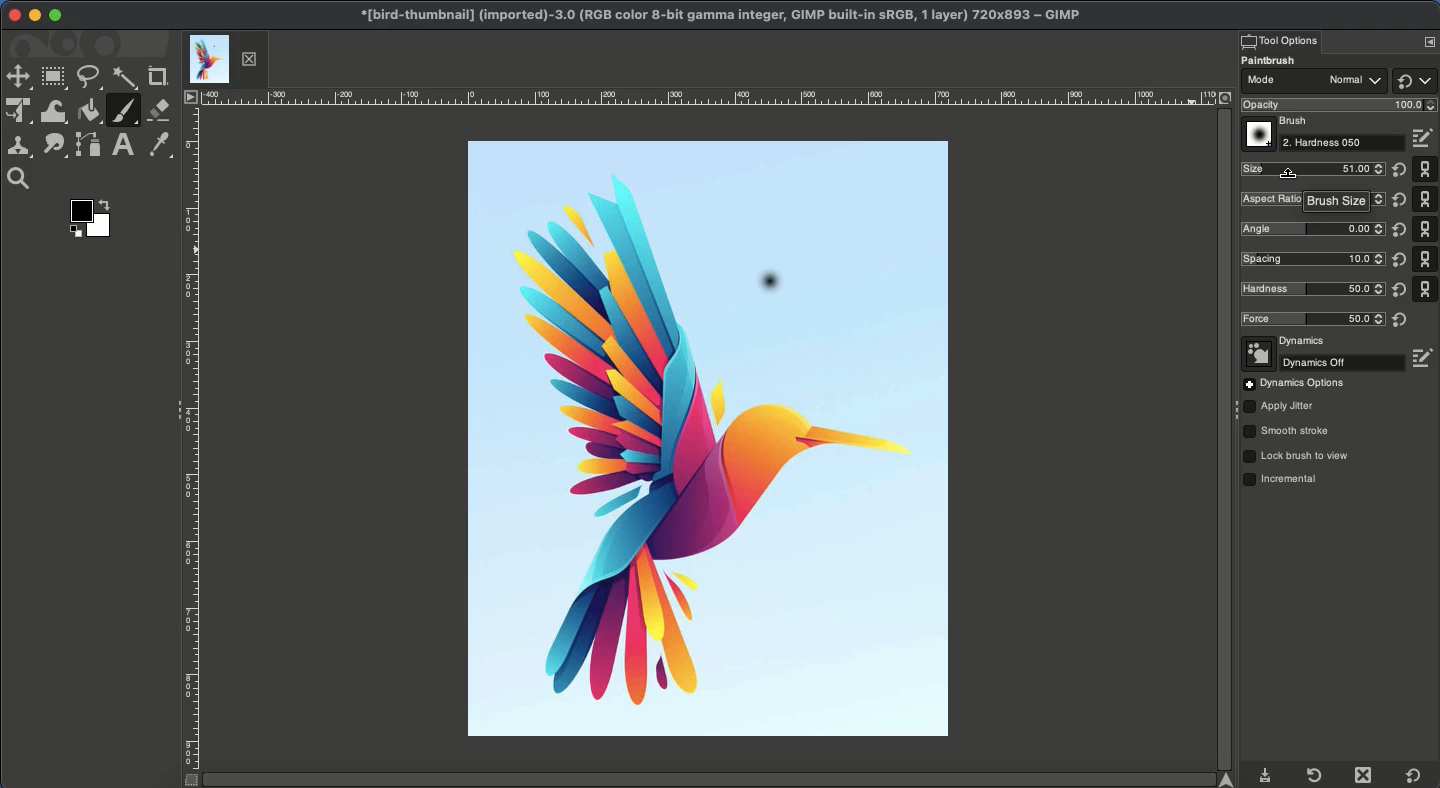 This screenshot has height=788, width=1440. I want to click on Crop, so click(159, 77).